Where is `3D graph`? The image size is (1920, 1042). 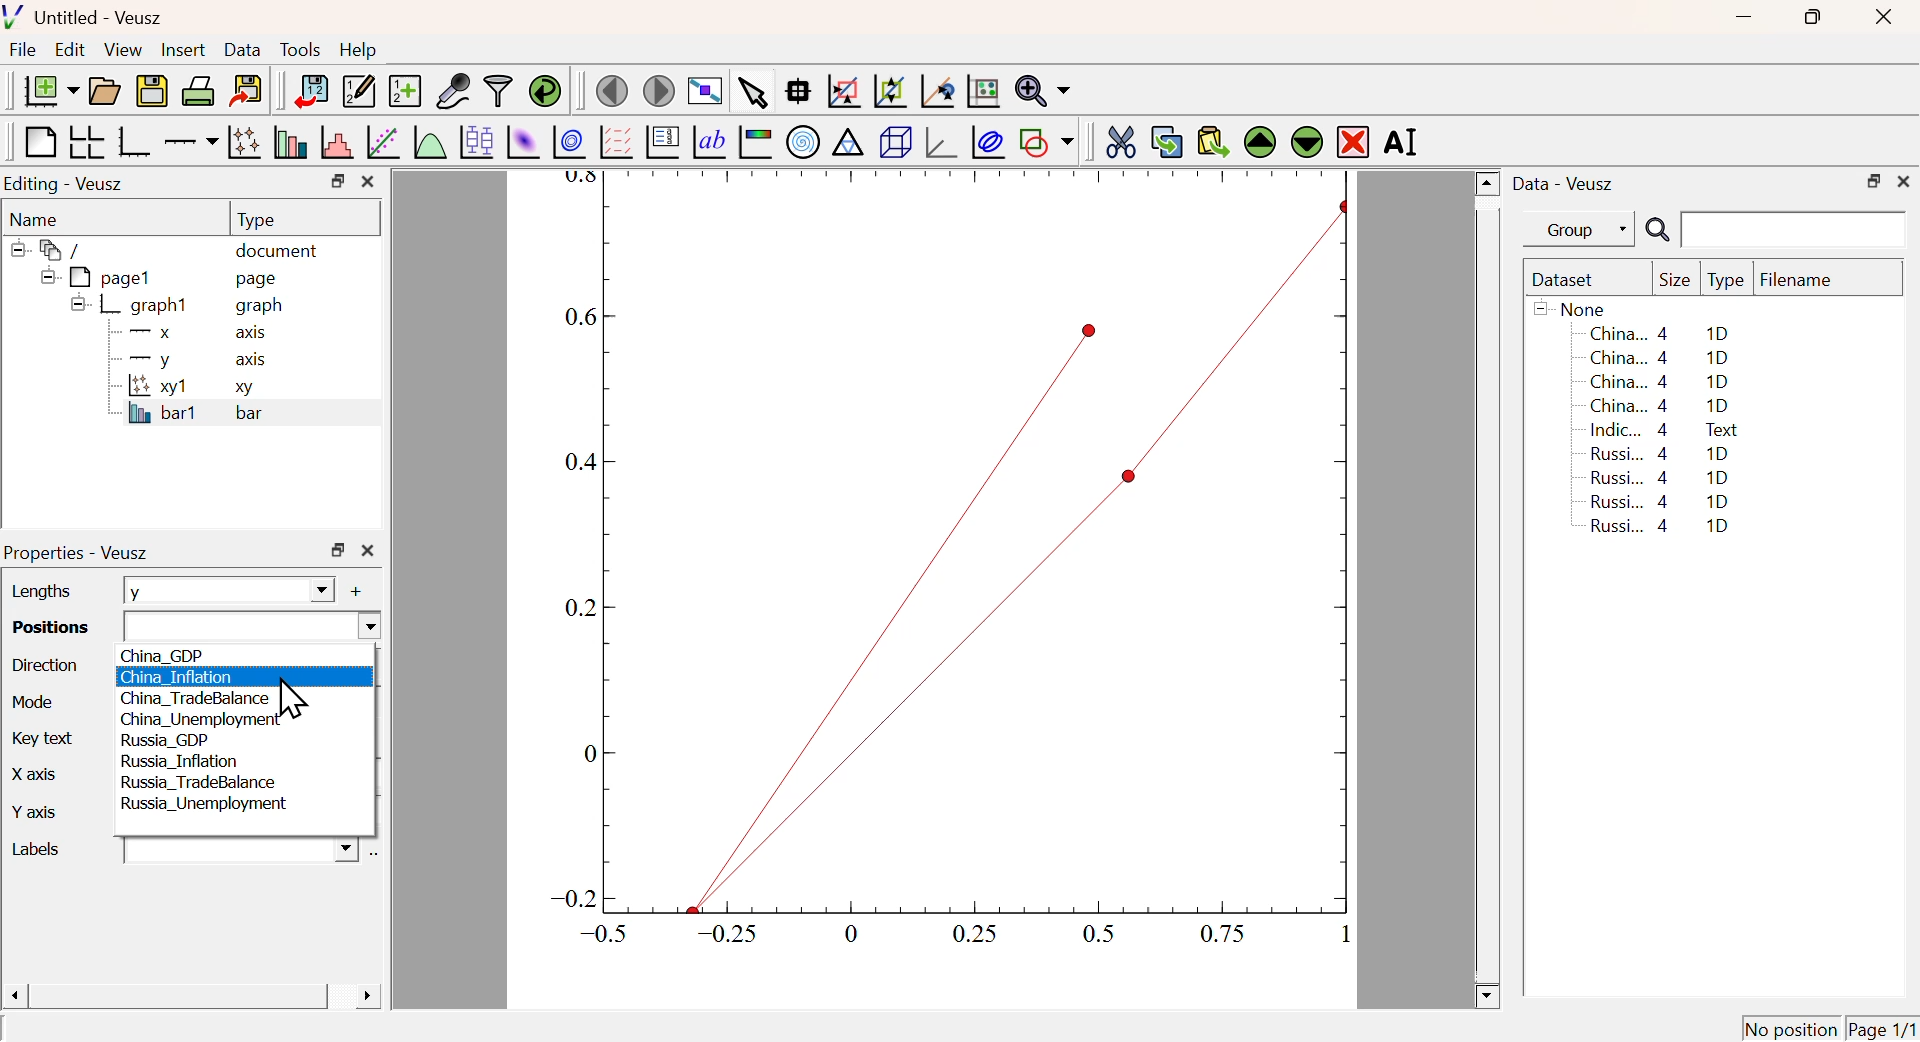 3D graph is located at coordinates (943, 144).